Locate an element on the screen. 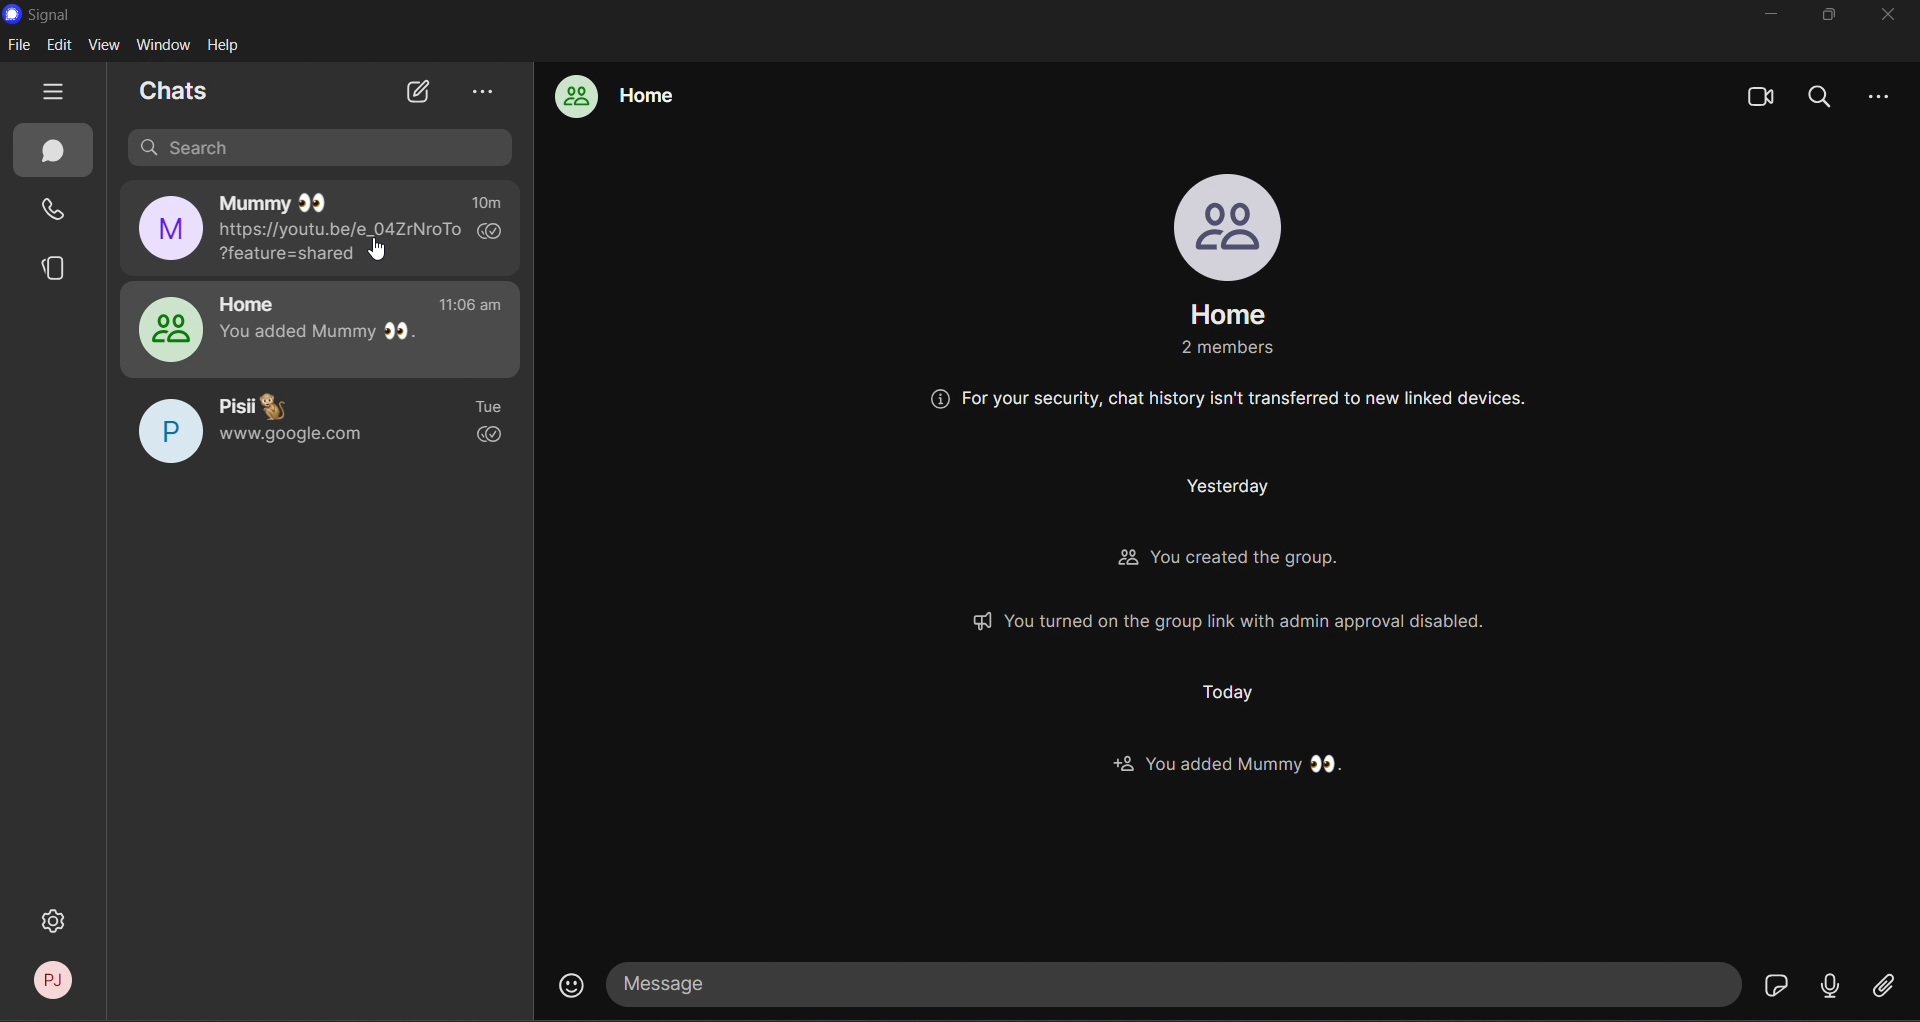  voice message is located at coordinates (1832, 991).